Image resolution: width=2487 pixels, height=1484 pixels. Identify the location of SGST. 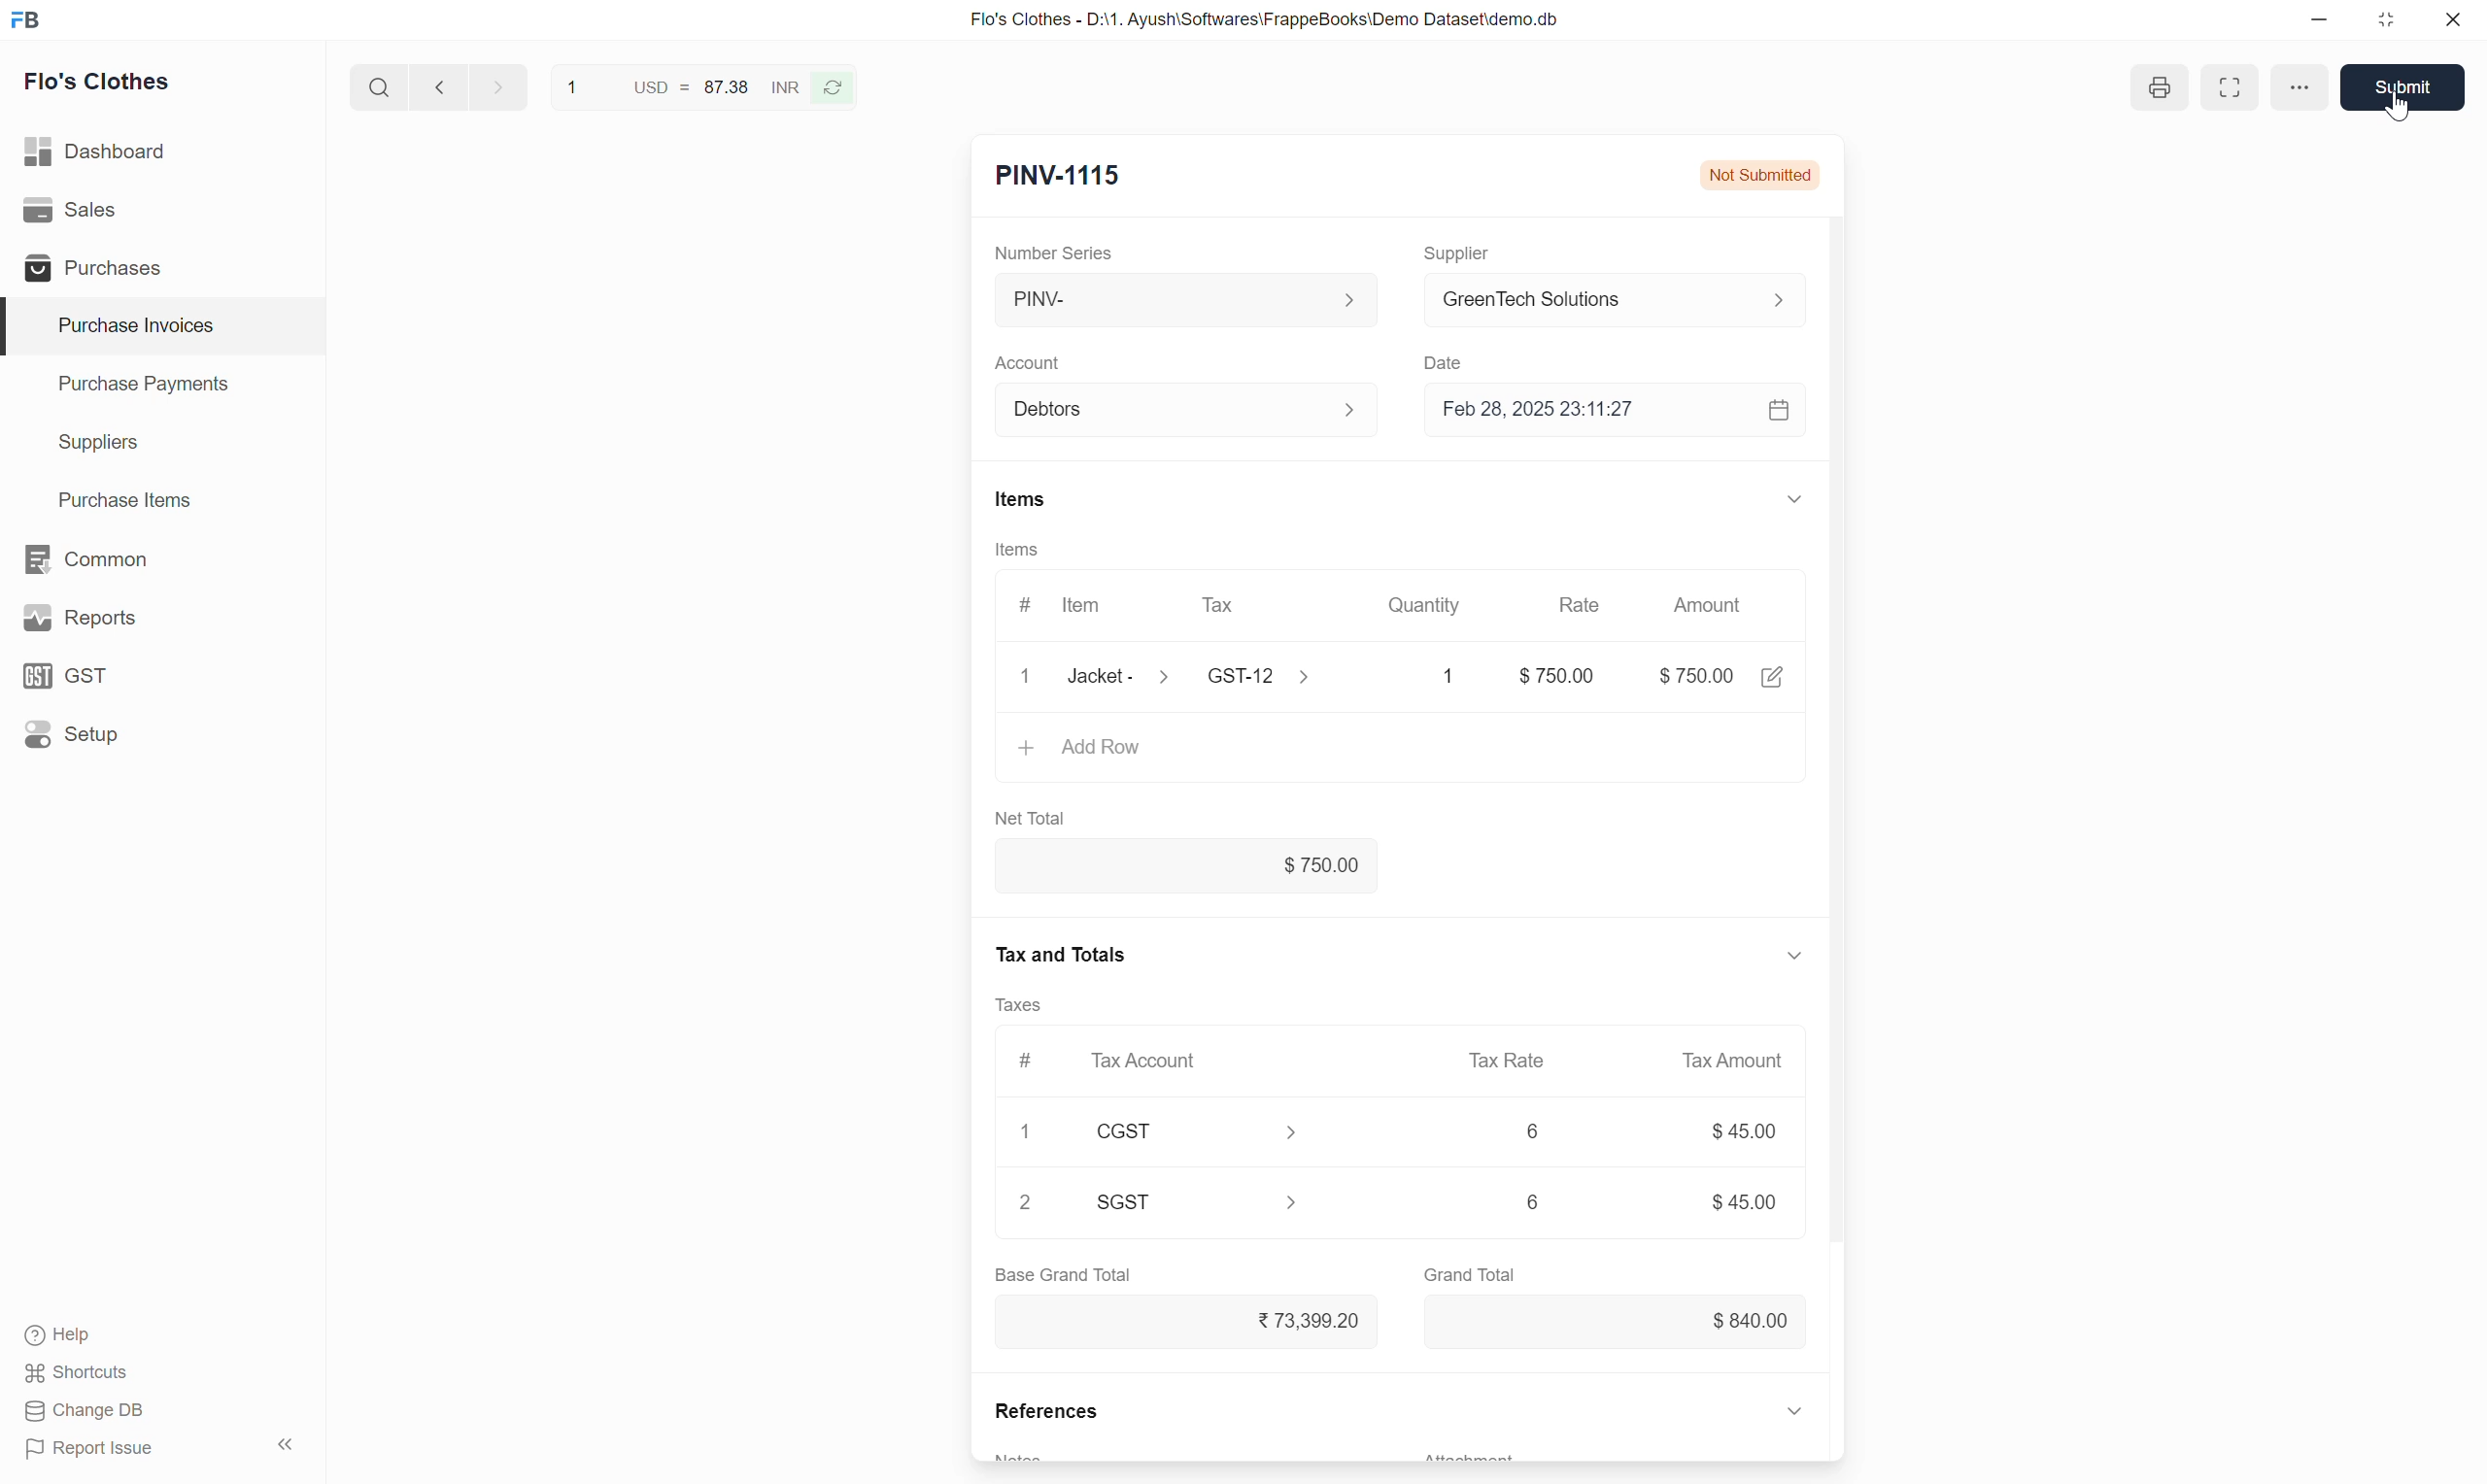
(1199, 1202).